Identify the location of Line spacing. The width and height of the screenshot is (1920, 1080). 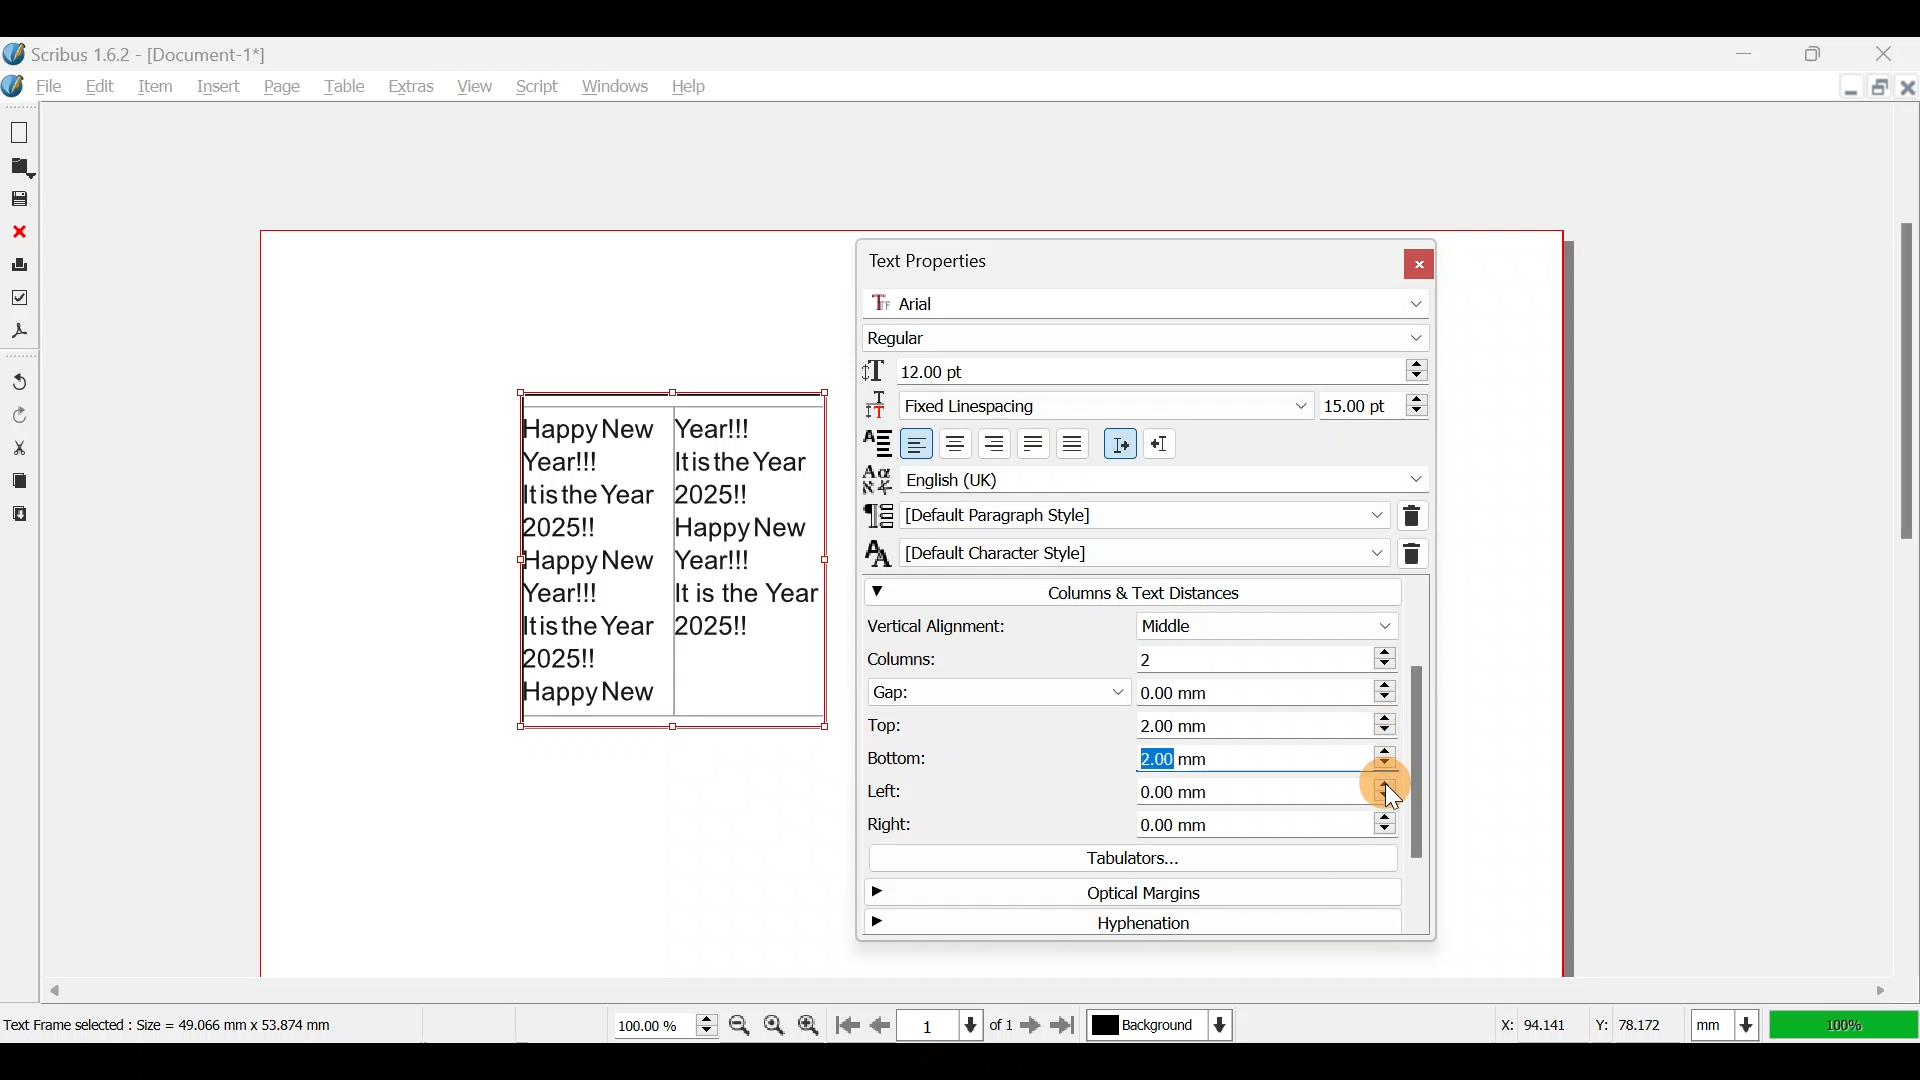
(1374, 404).